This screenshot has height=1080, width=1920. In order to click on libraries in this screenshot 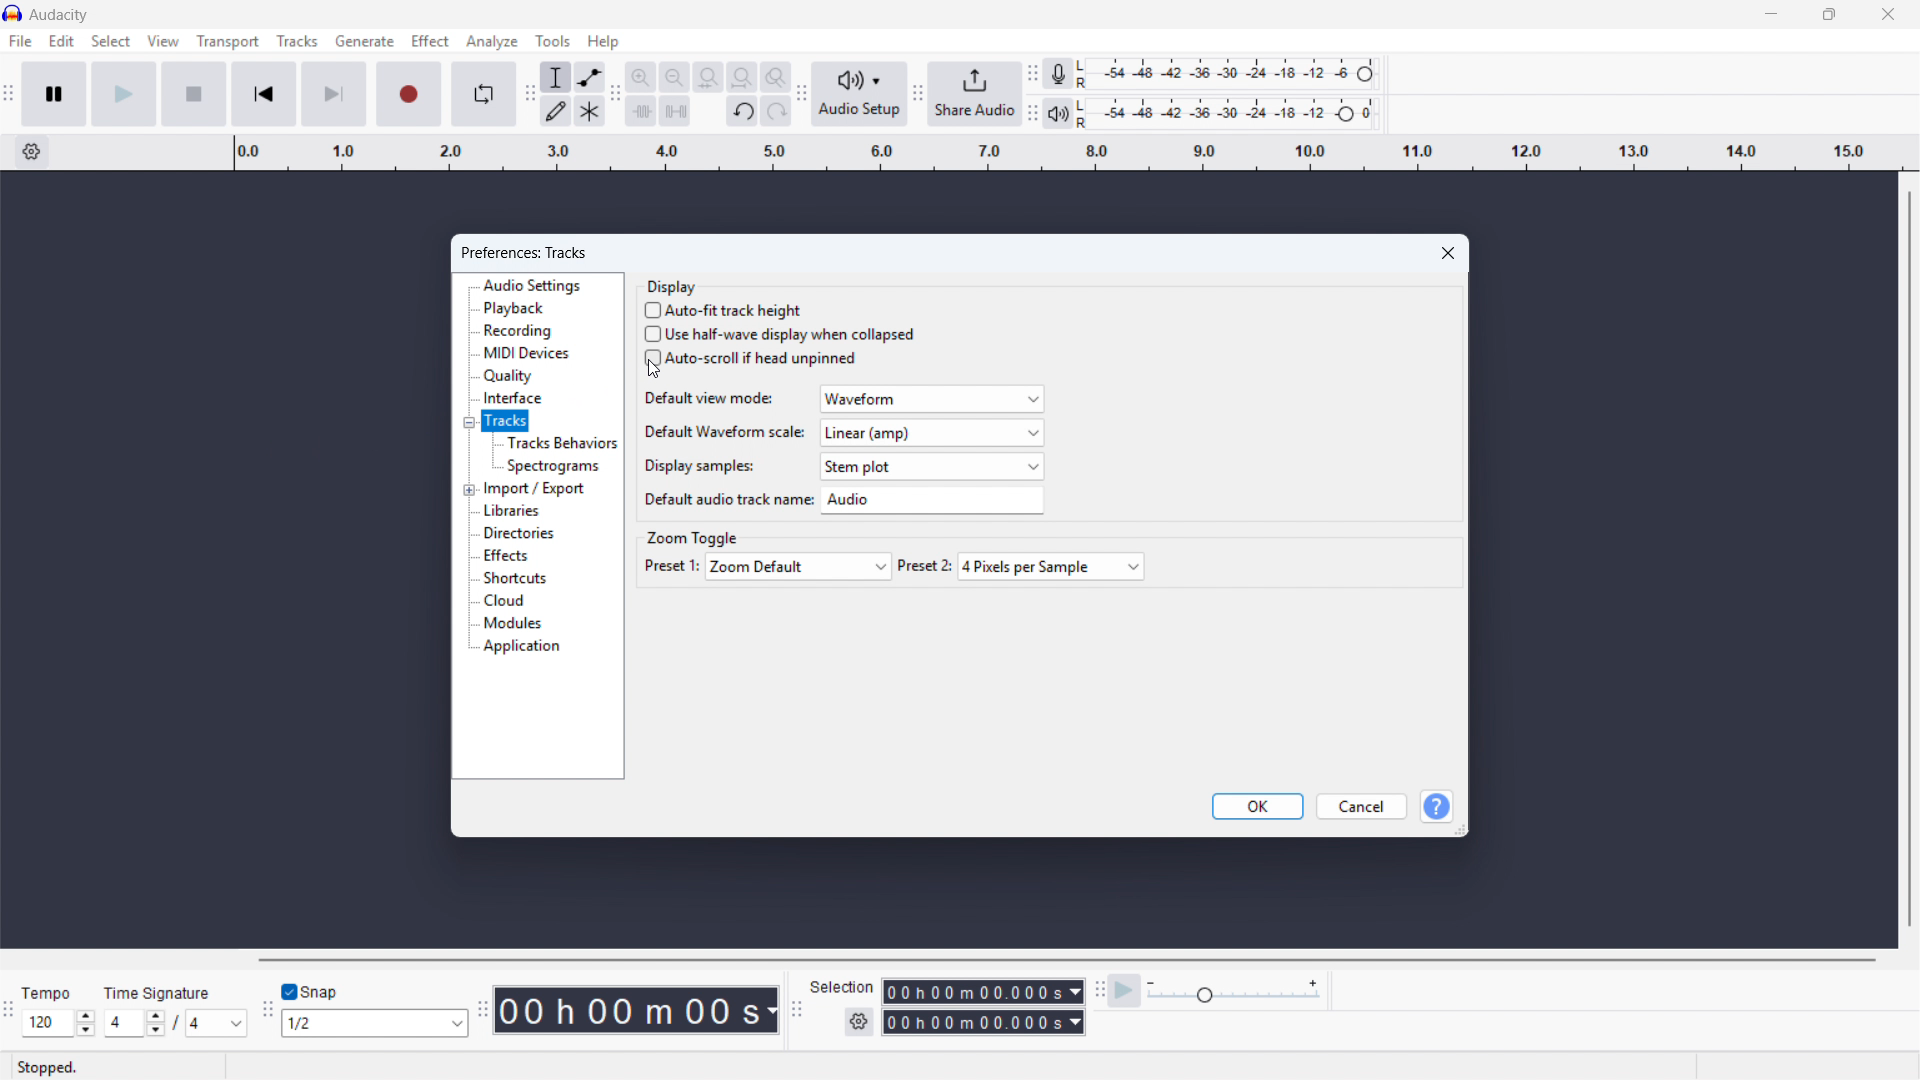, I will do `click(513, 511)`.